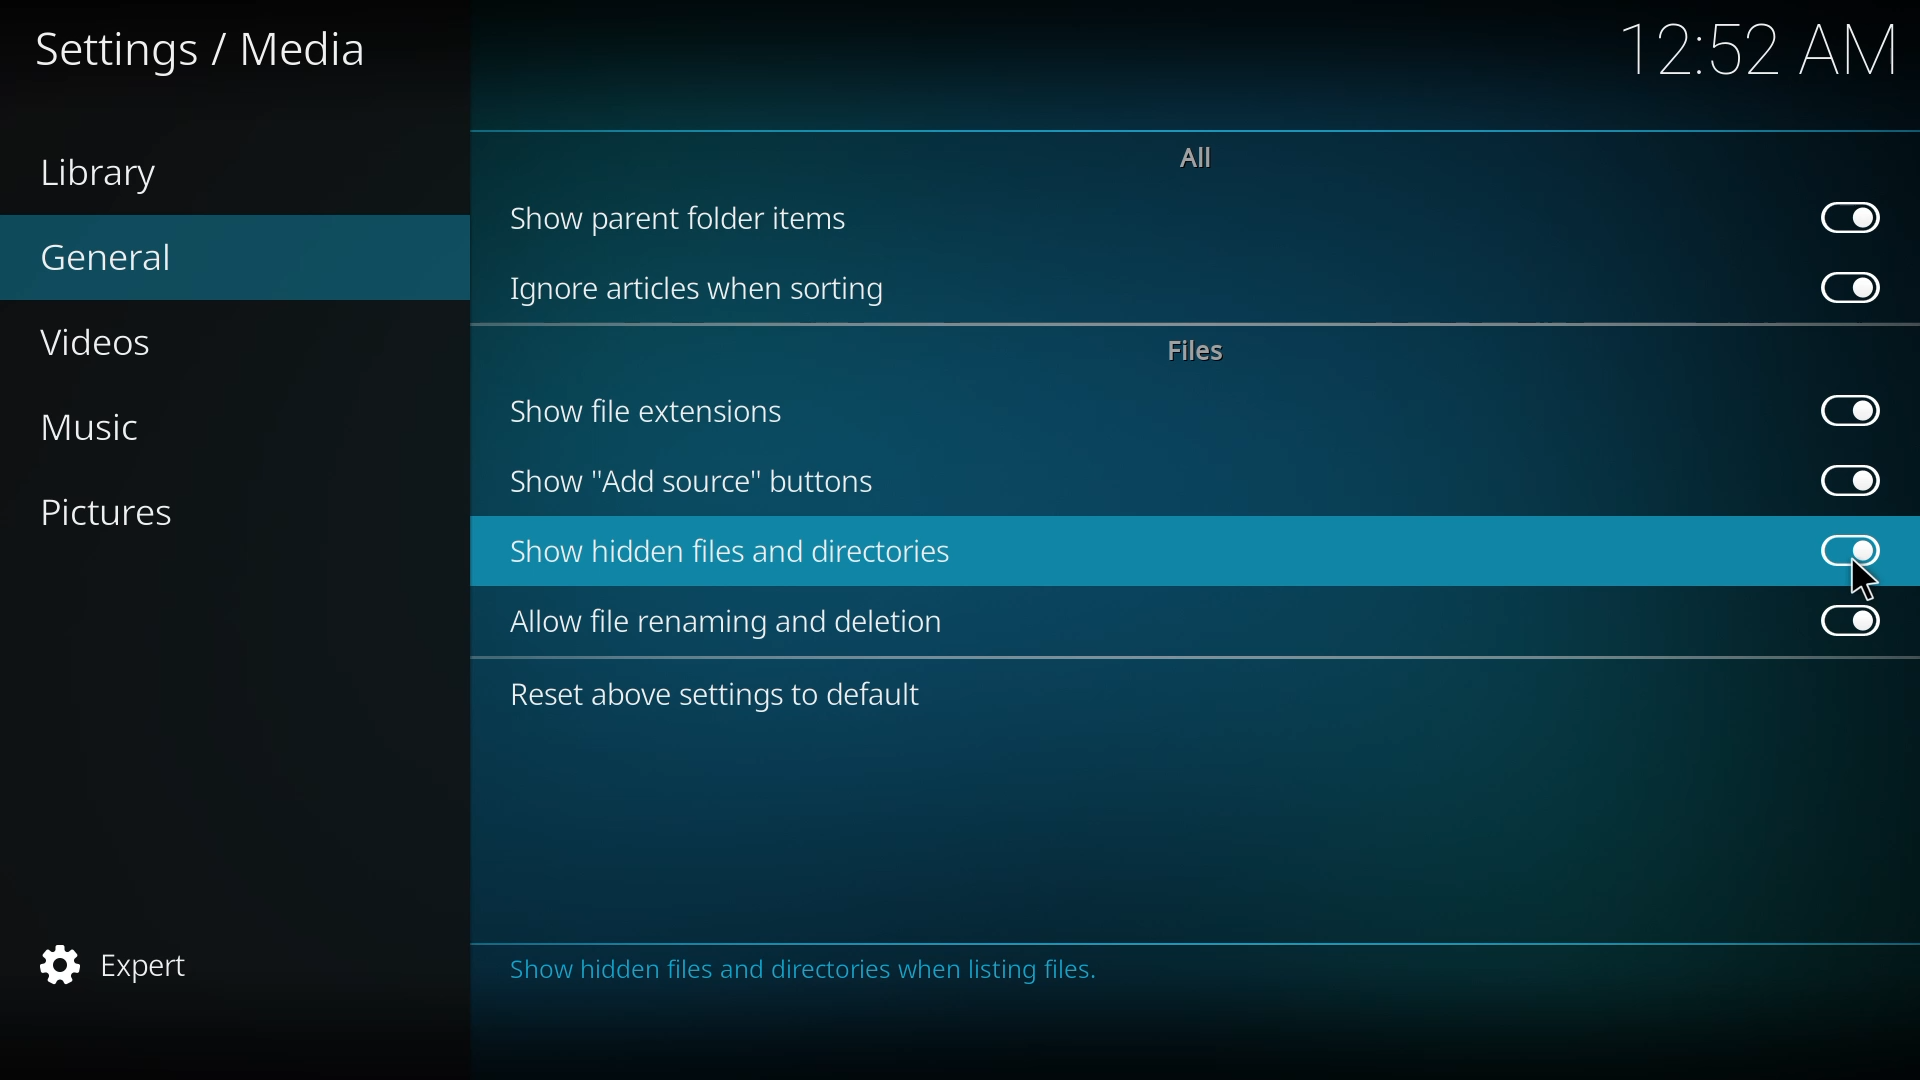 The height and width of the screenshot is (1080, 1920). What do you see at coordinates (1855, 410) in the screenshot?
I see `enabled` at bounding box center [1855, 410].